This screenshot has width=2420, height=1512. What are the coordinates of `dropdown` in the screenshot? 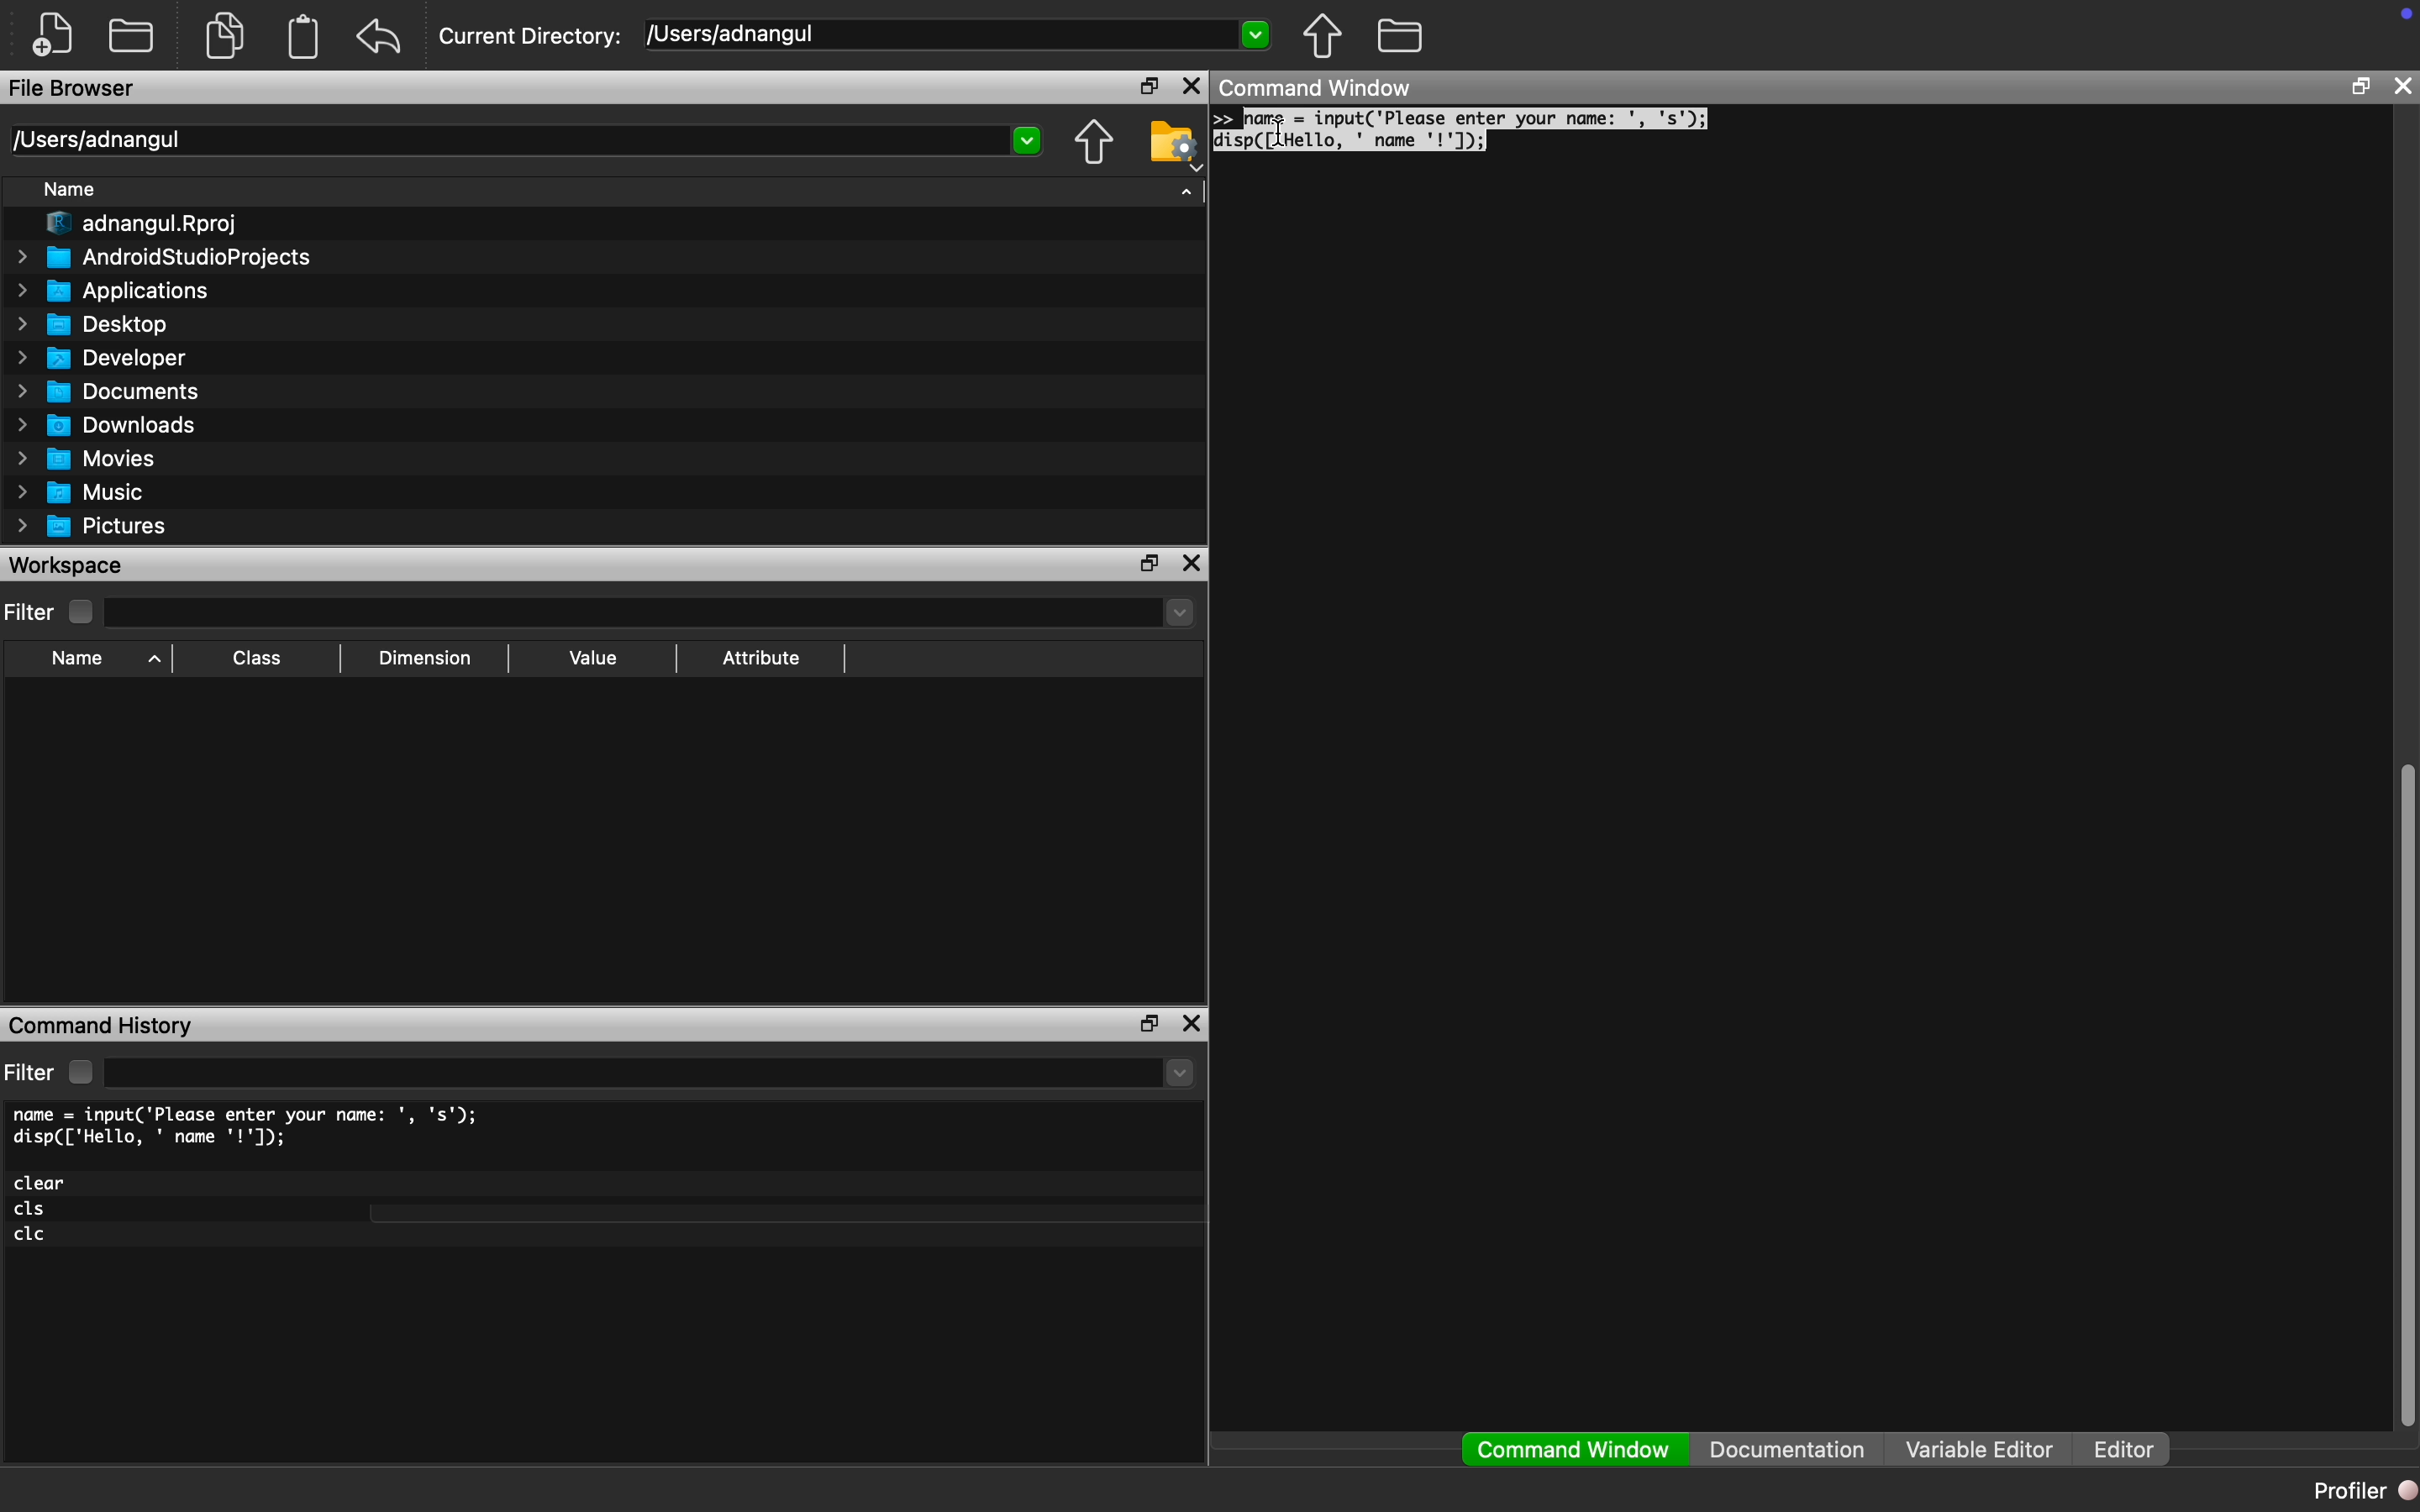 It's located at (1176, 612).